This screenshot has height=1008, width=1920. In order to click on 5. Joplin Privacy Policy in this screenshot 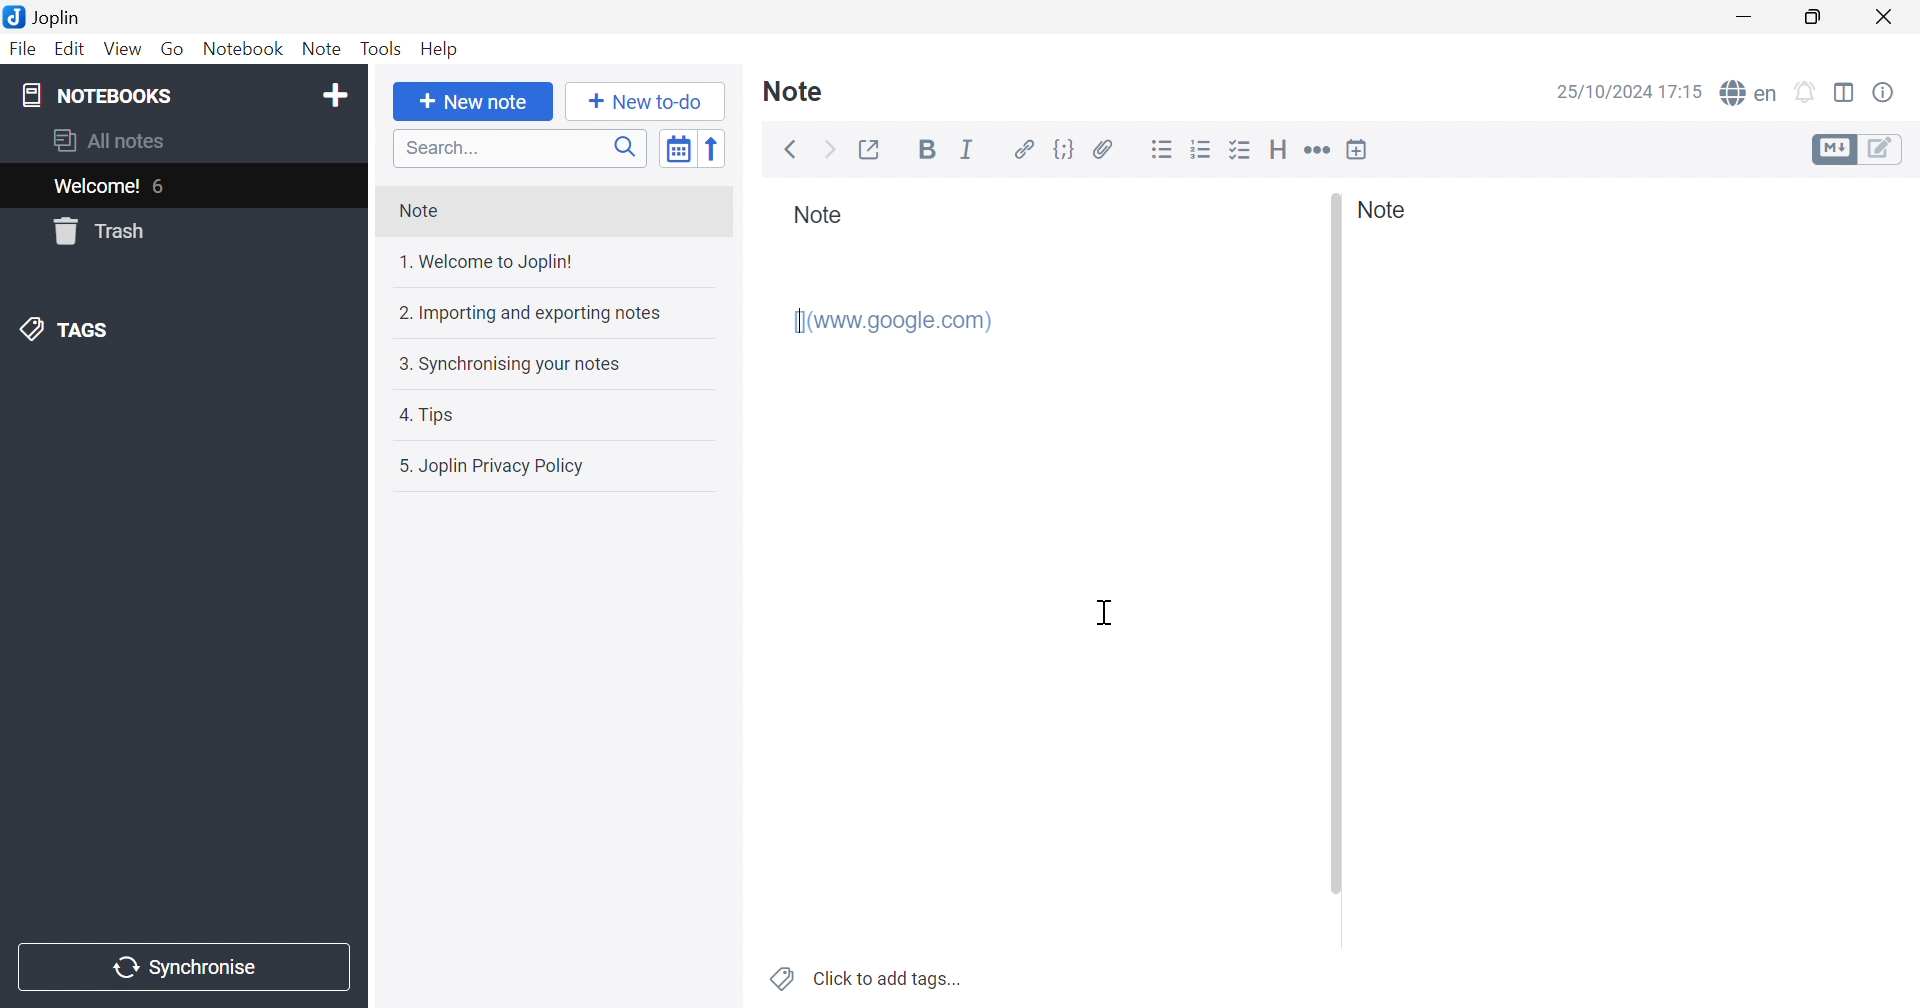, I will do `click(548, 467)`.